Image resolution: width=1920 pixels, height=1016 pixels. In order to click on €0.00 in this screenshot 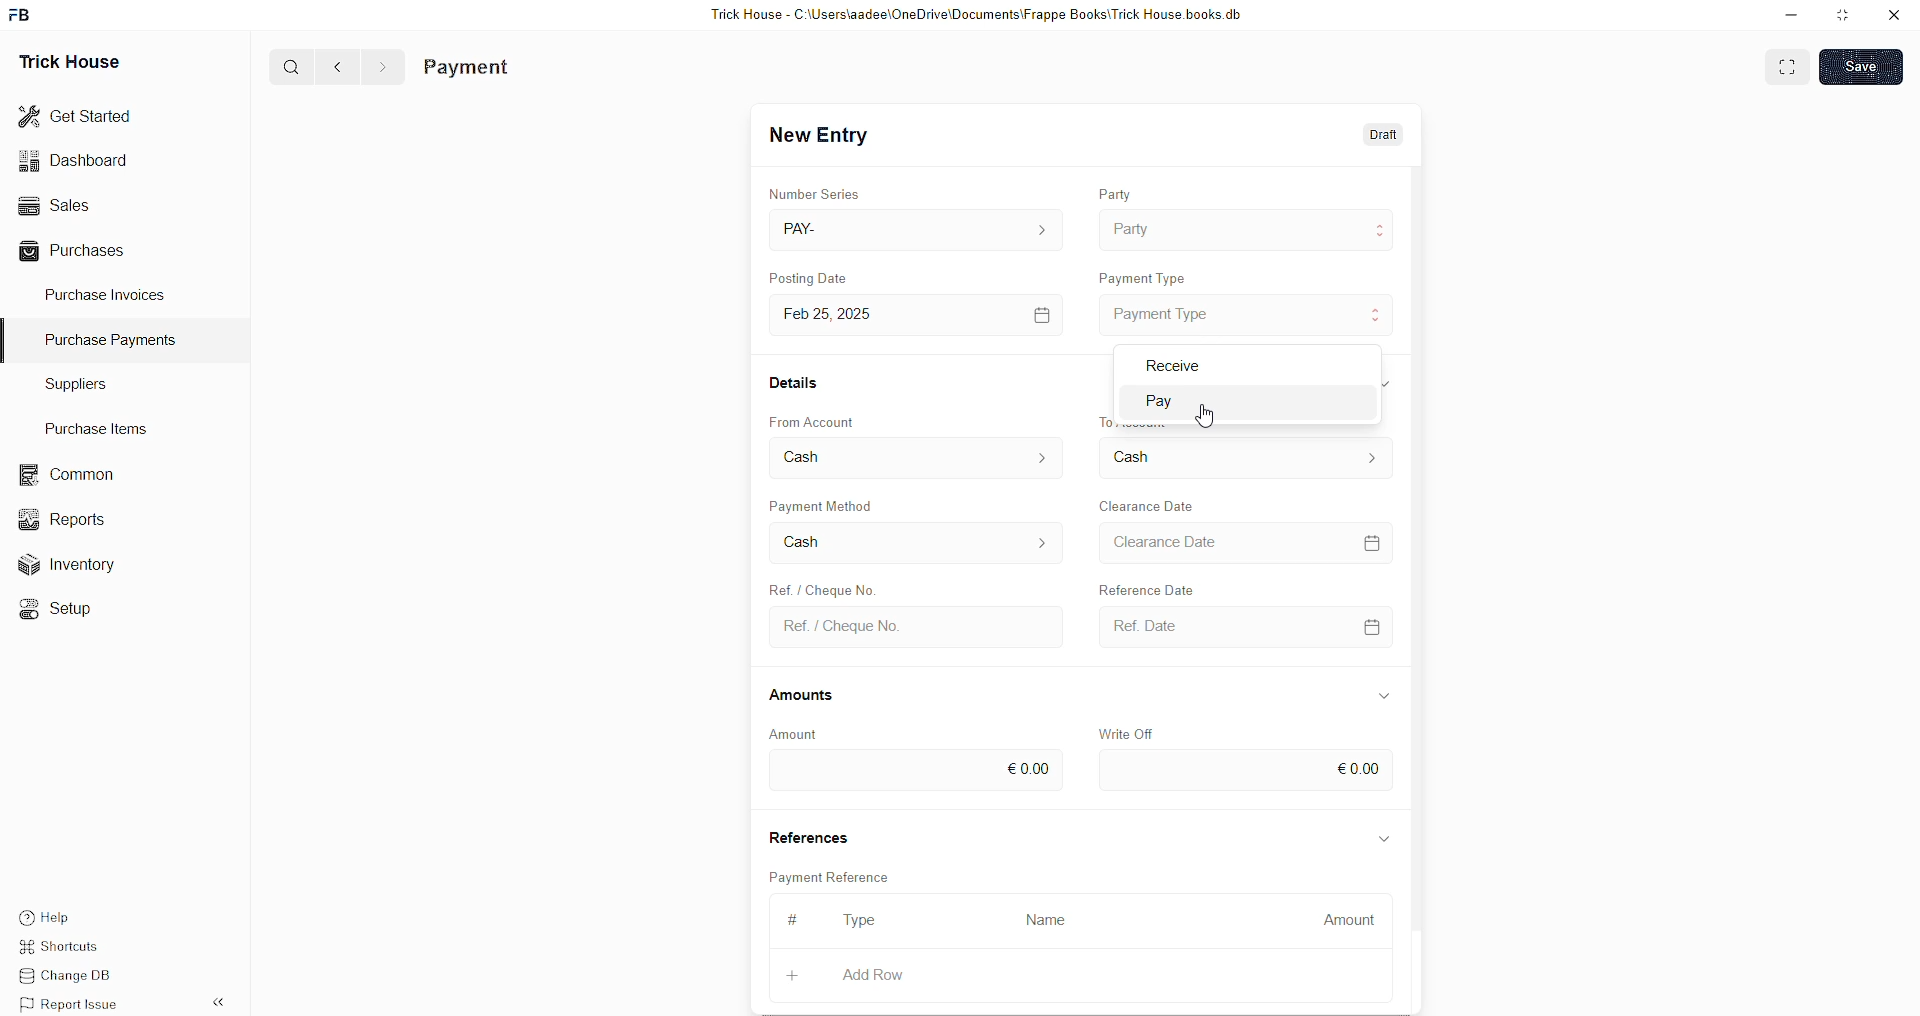, I will do `click(1028, 765)`.